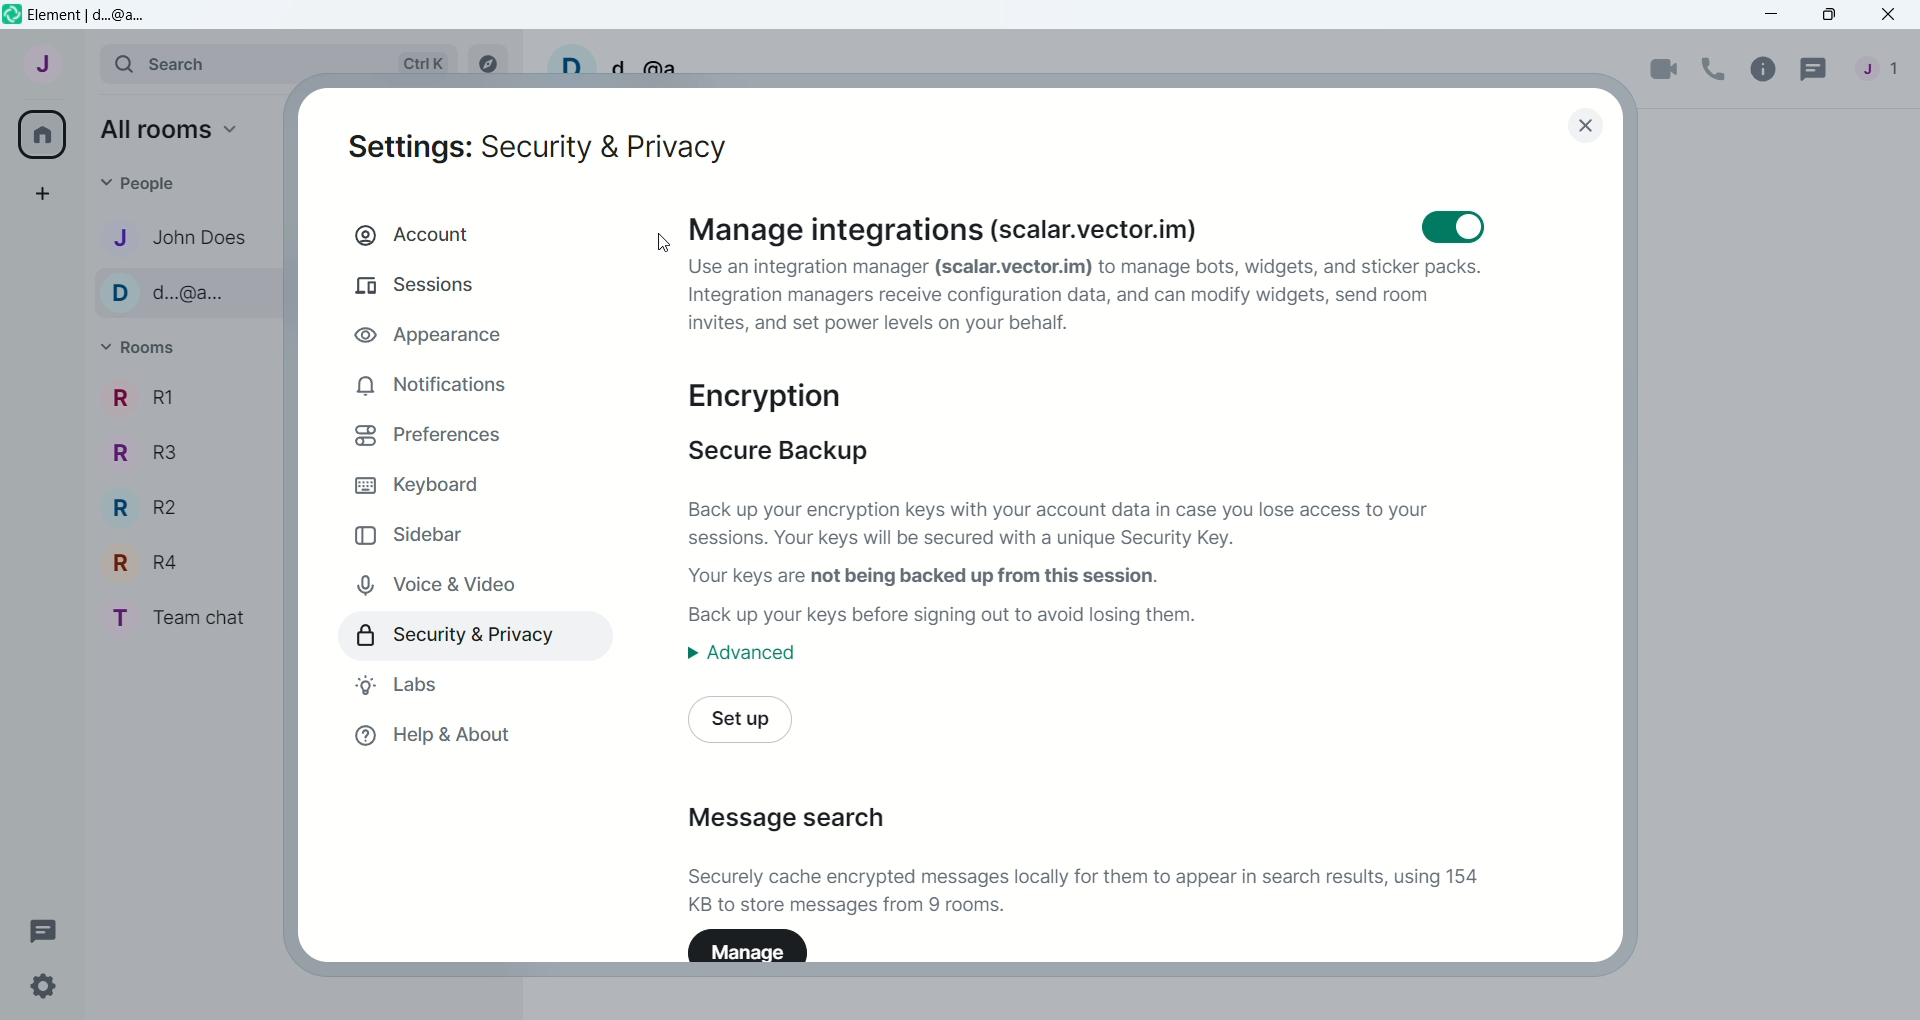 Image resolution: width=1920 pixels, height=1020 pixels. What do you see at coordinates (490, 64) in the screenshot?
I see `explore rooms` at bounding box center [490, 64].